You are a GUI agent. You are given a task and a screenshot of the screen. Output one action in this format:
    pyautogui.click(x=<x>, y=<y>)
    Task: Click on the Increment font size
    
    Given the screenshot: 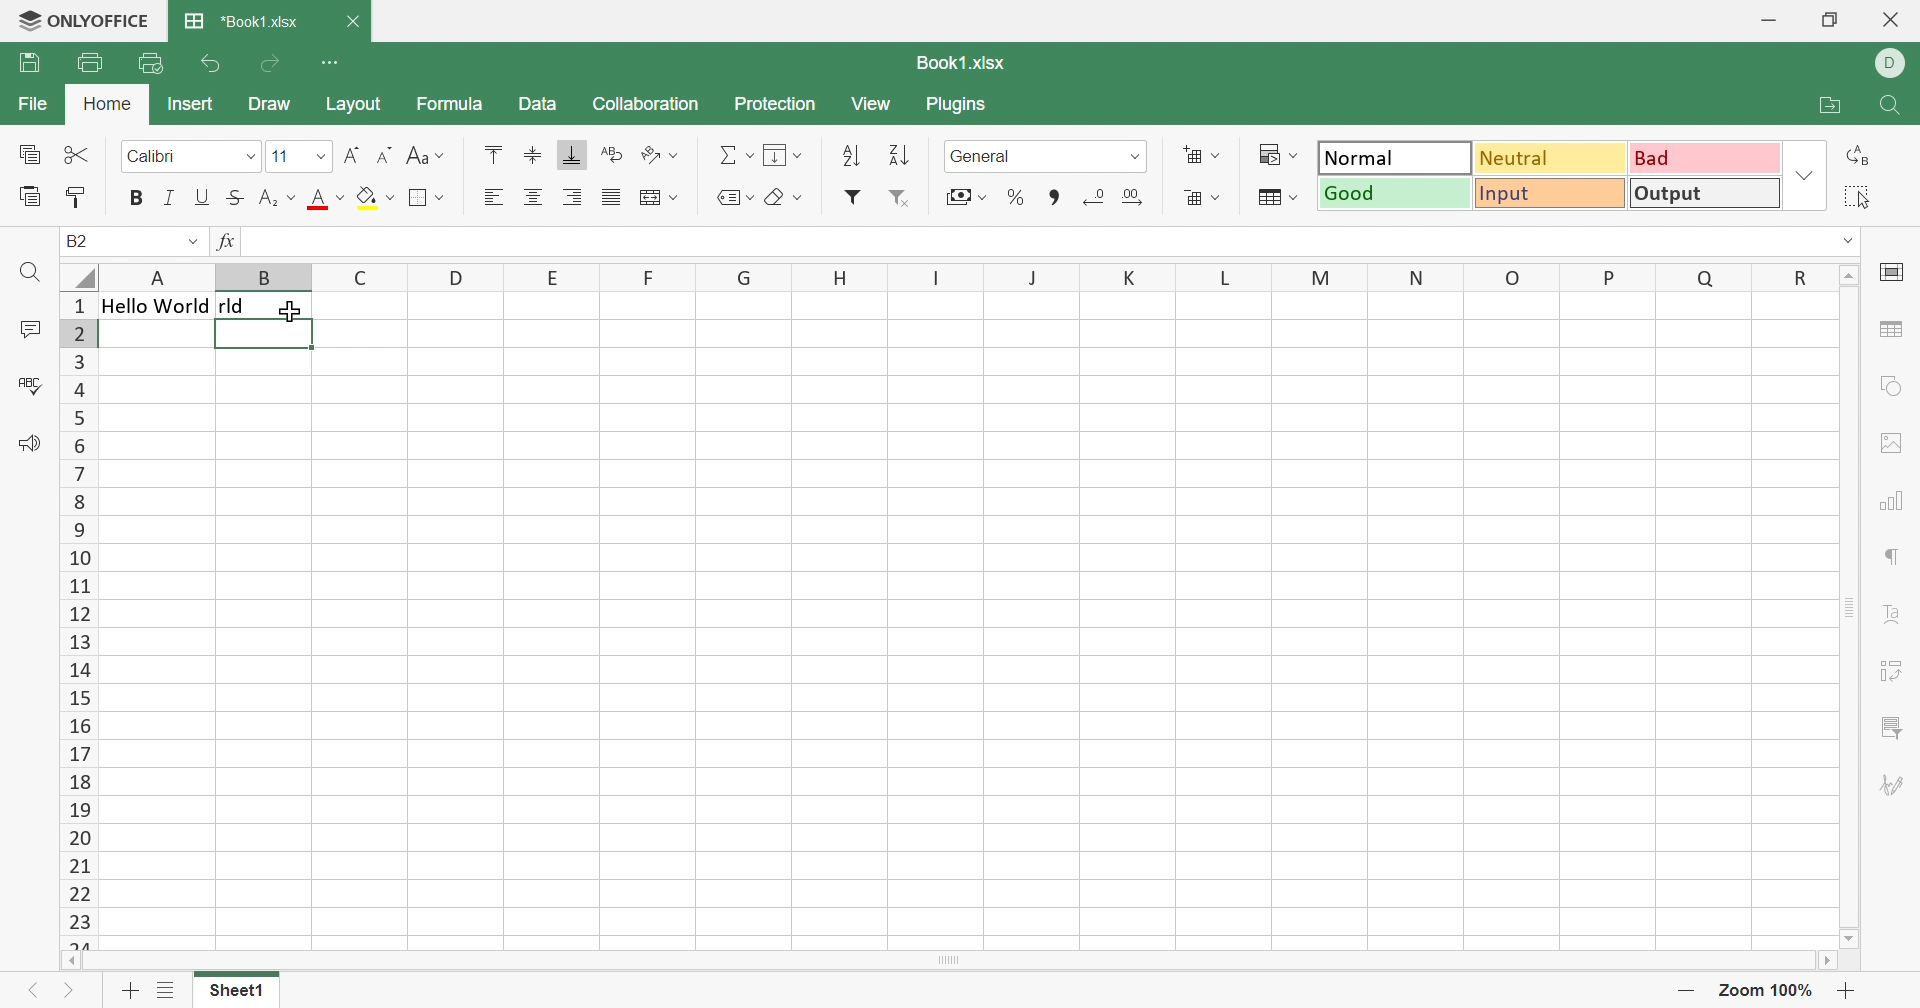 What is the action you would take?
    pyautogui.click(x=354, y=155)
    